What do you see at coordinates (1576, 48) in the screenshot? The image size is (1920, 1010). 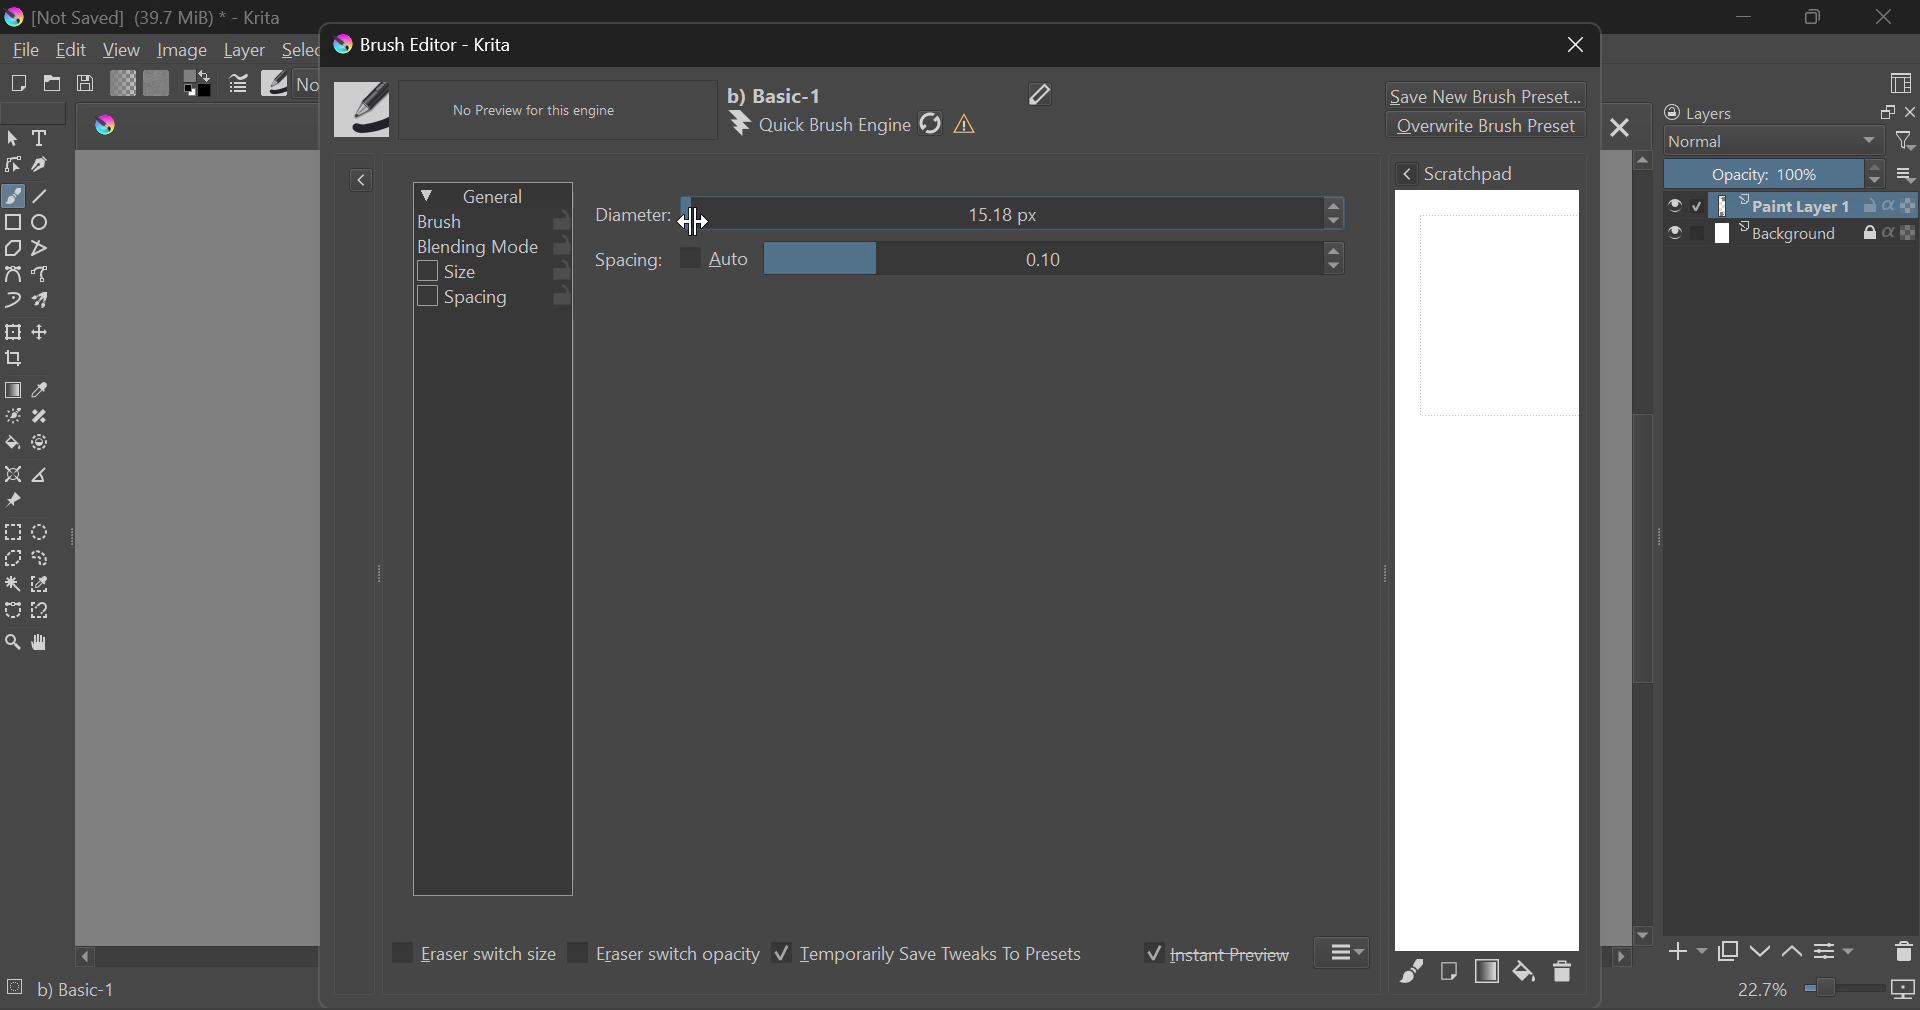 I see `Close` at bounding box center [1576, 48].